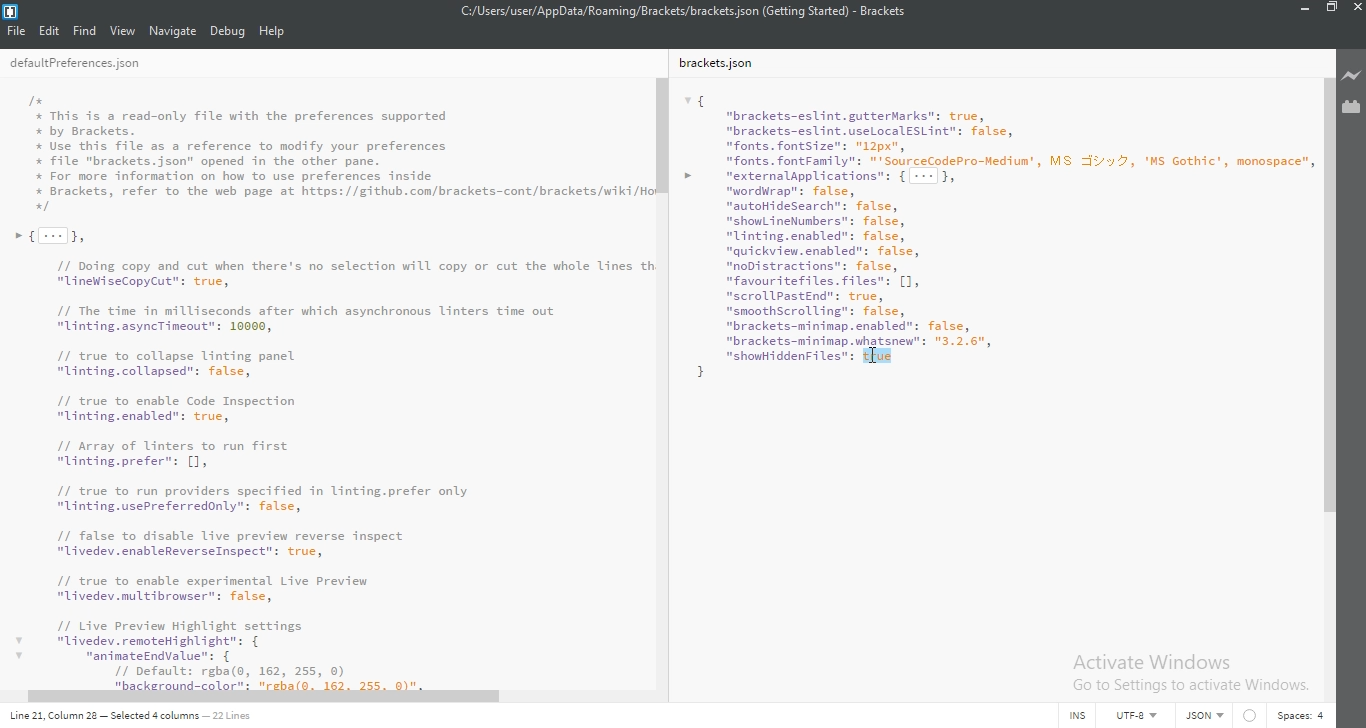  I want to click on scroll bar, so click(266, 699).